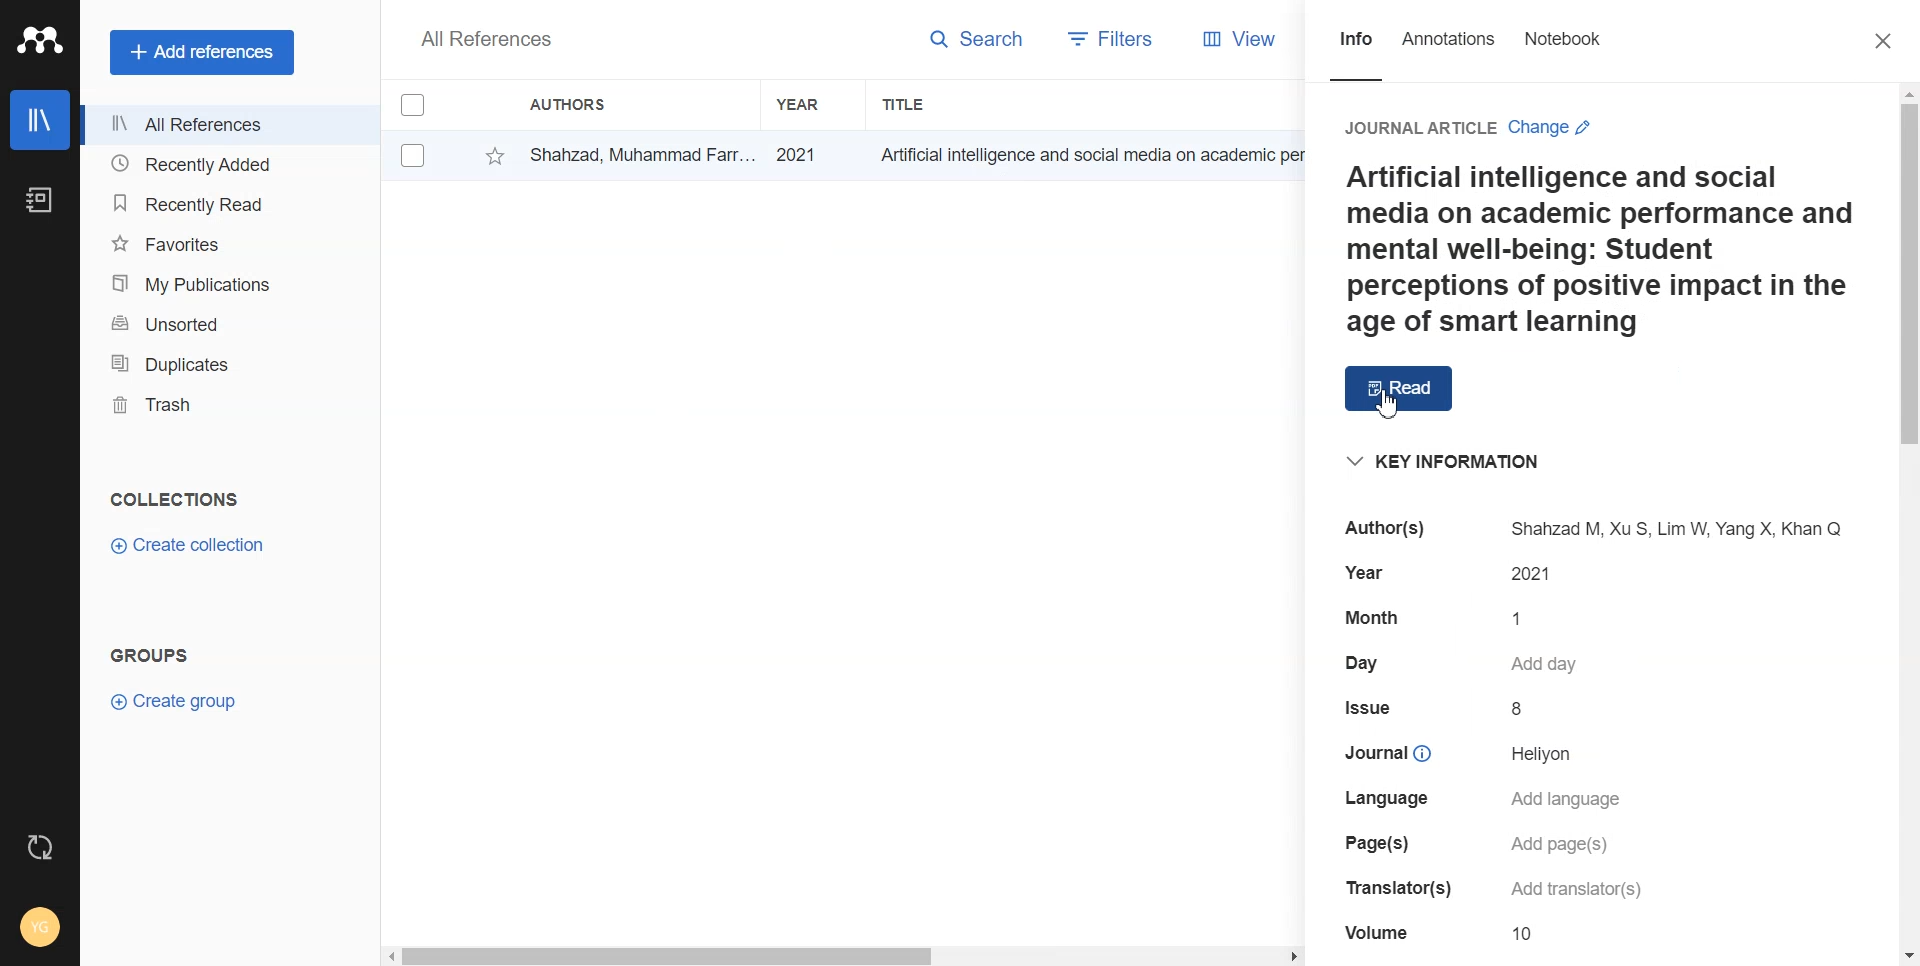 The height and width of the screenshot is (966, 1920). Describe the element at coordinates (1450, 40) in the screenshot. I see `Annotations` at that location.